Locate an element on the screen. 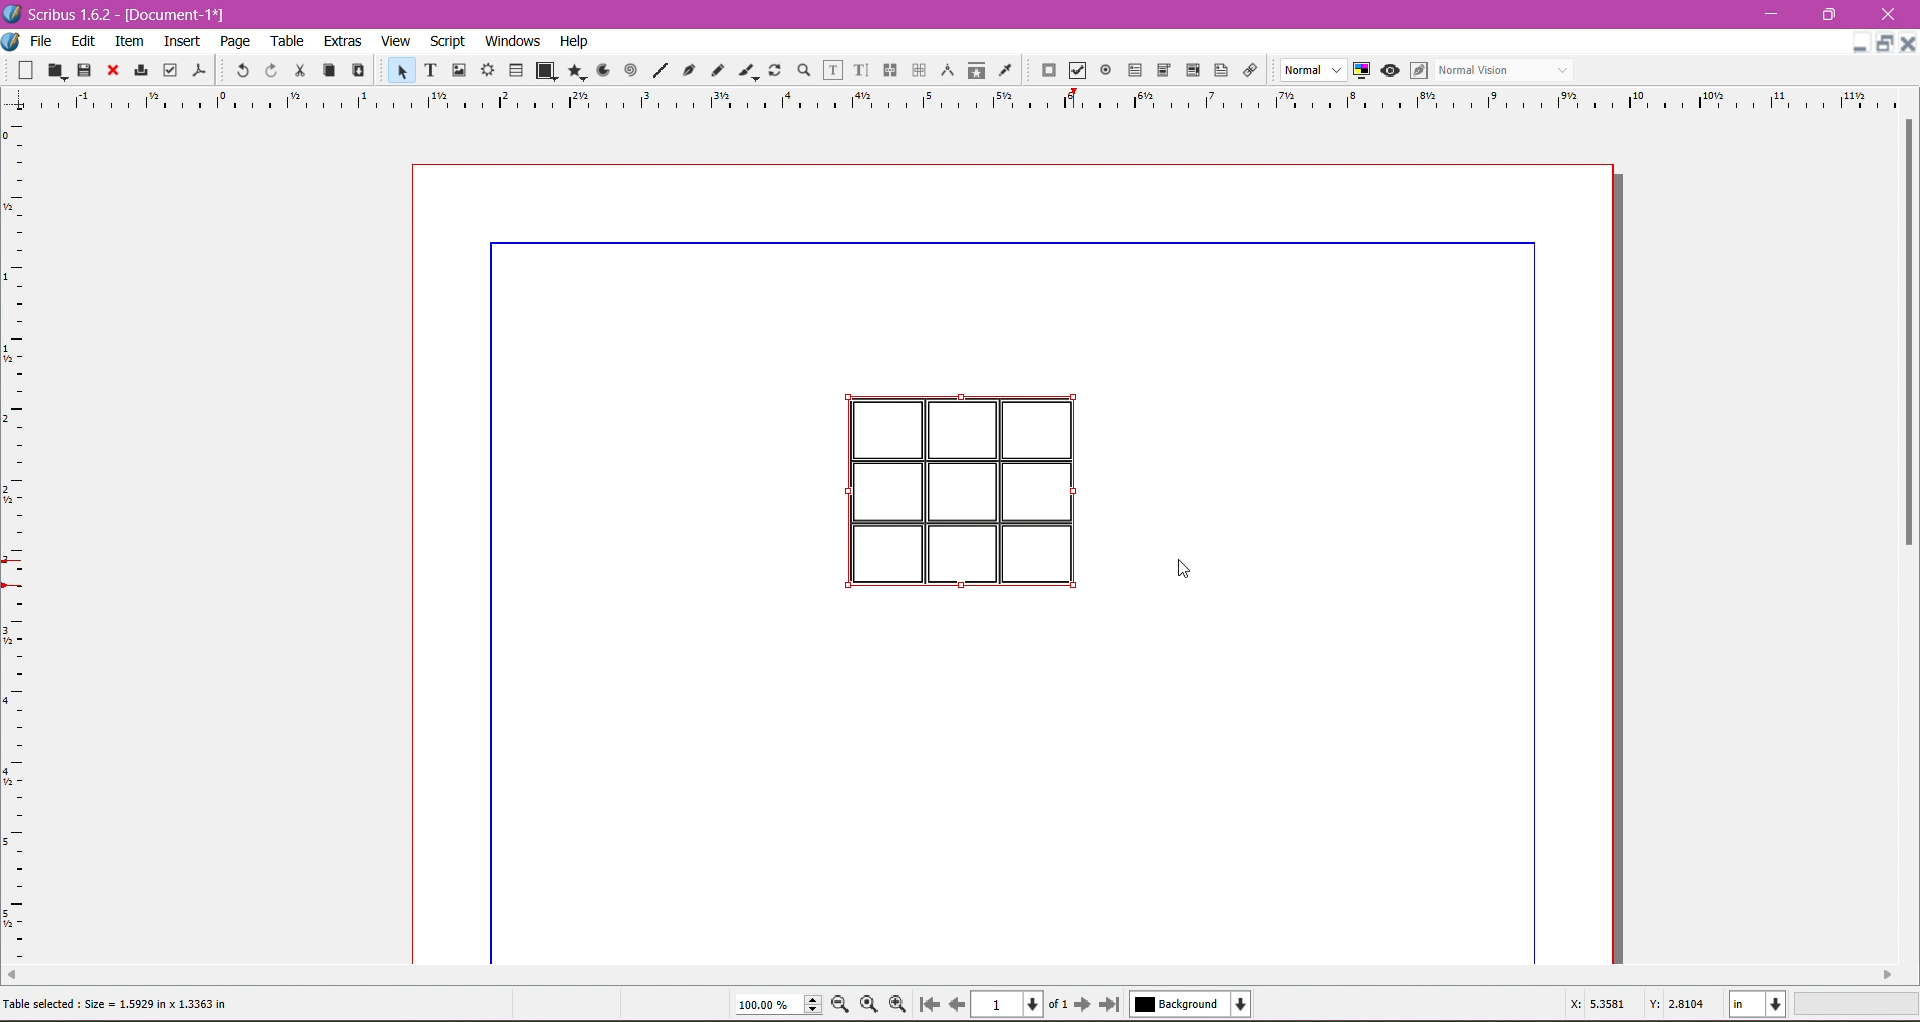 Image resolution: width=1920 pixels, height=1022 pixels. First Page is located at coordinates (928, 1007).